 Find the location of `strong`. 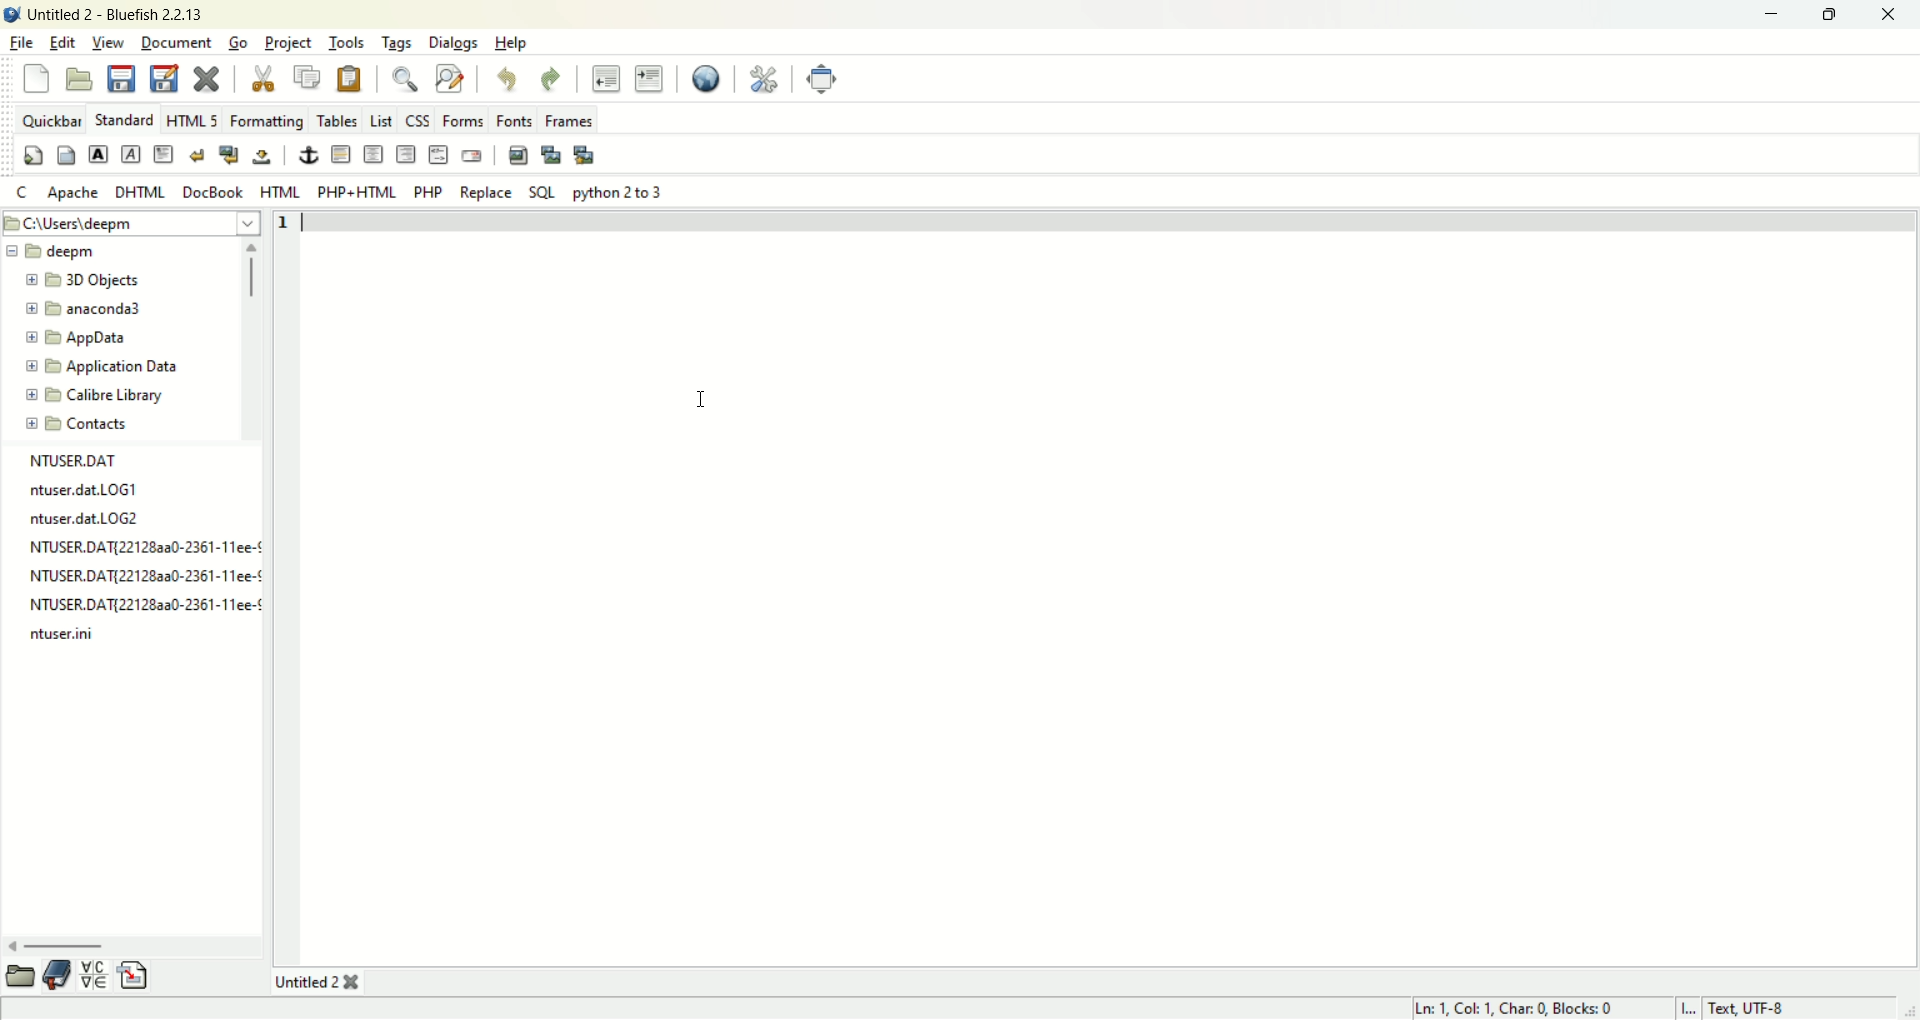

strong is located at coordinates (98, 155).